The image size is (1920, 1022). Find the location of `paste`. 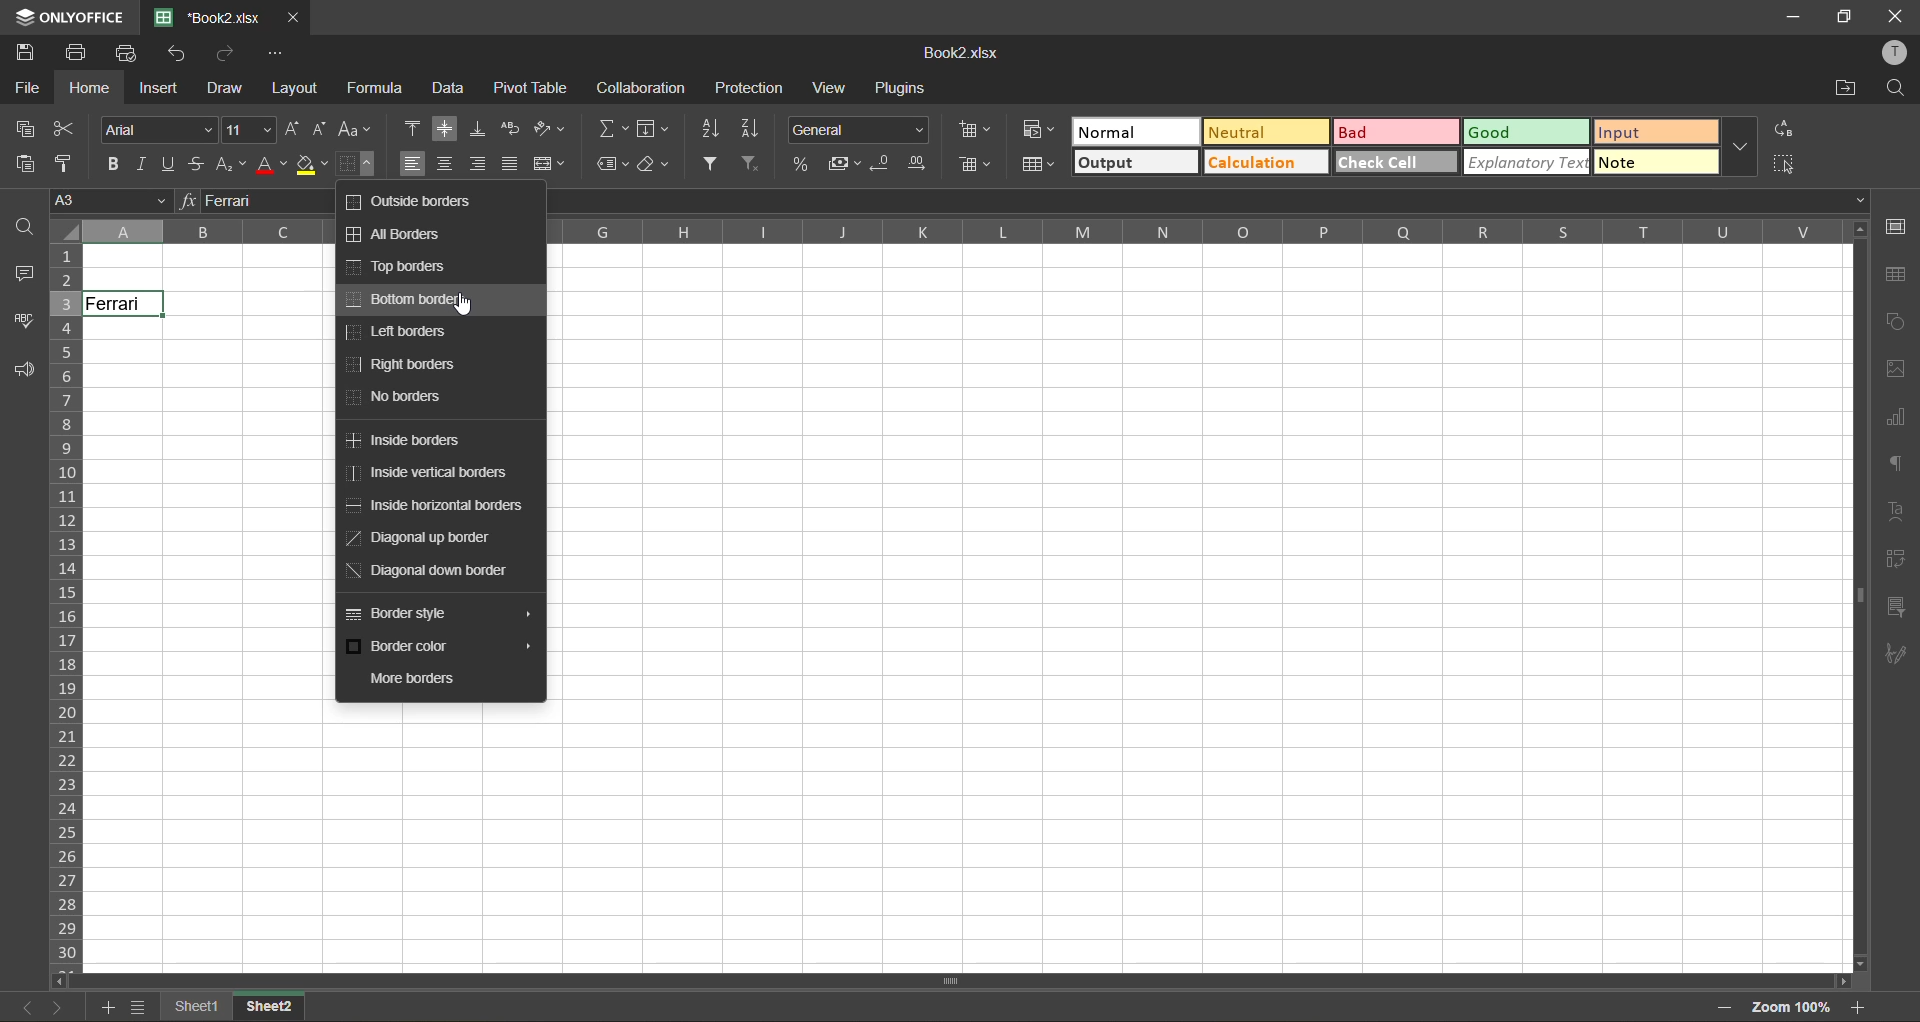

paste is located at coordinates (25, 167).